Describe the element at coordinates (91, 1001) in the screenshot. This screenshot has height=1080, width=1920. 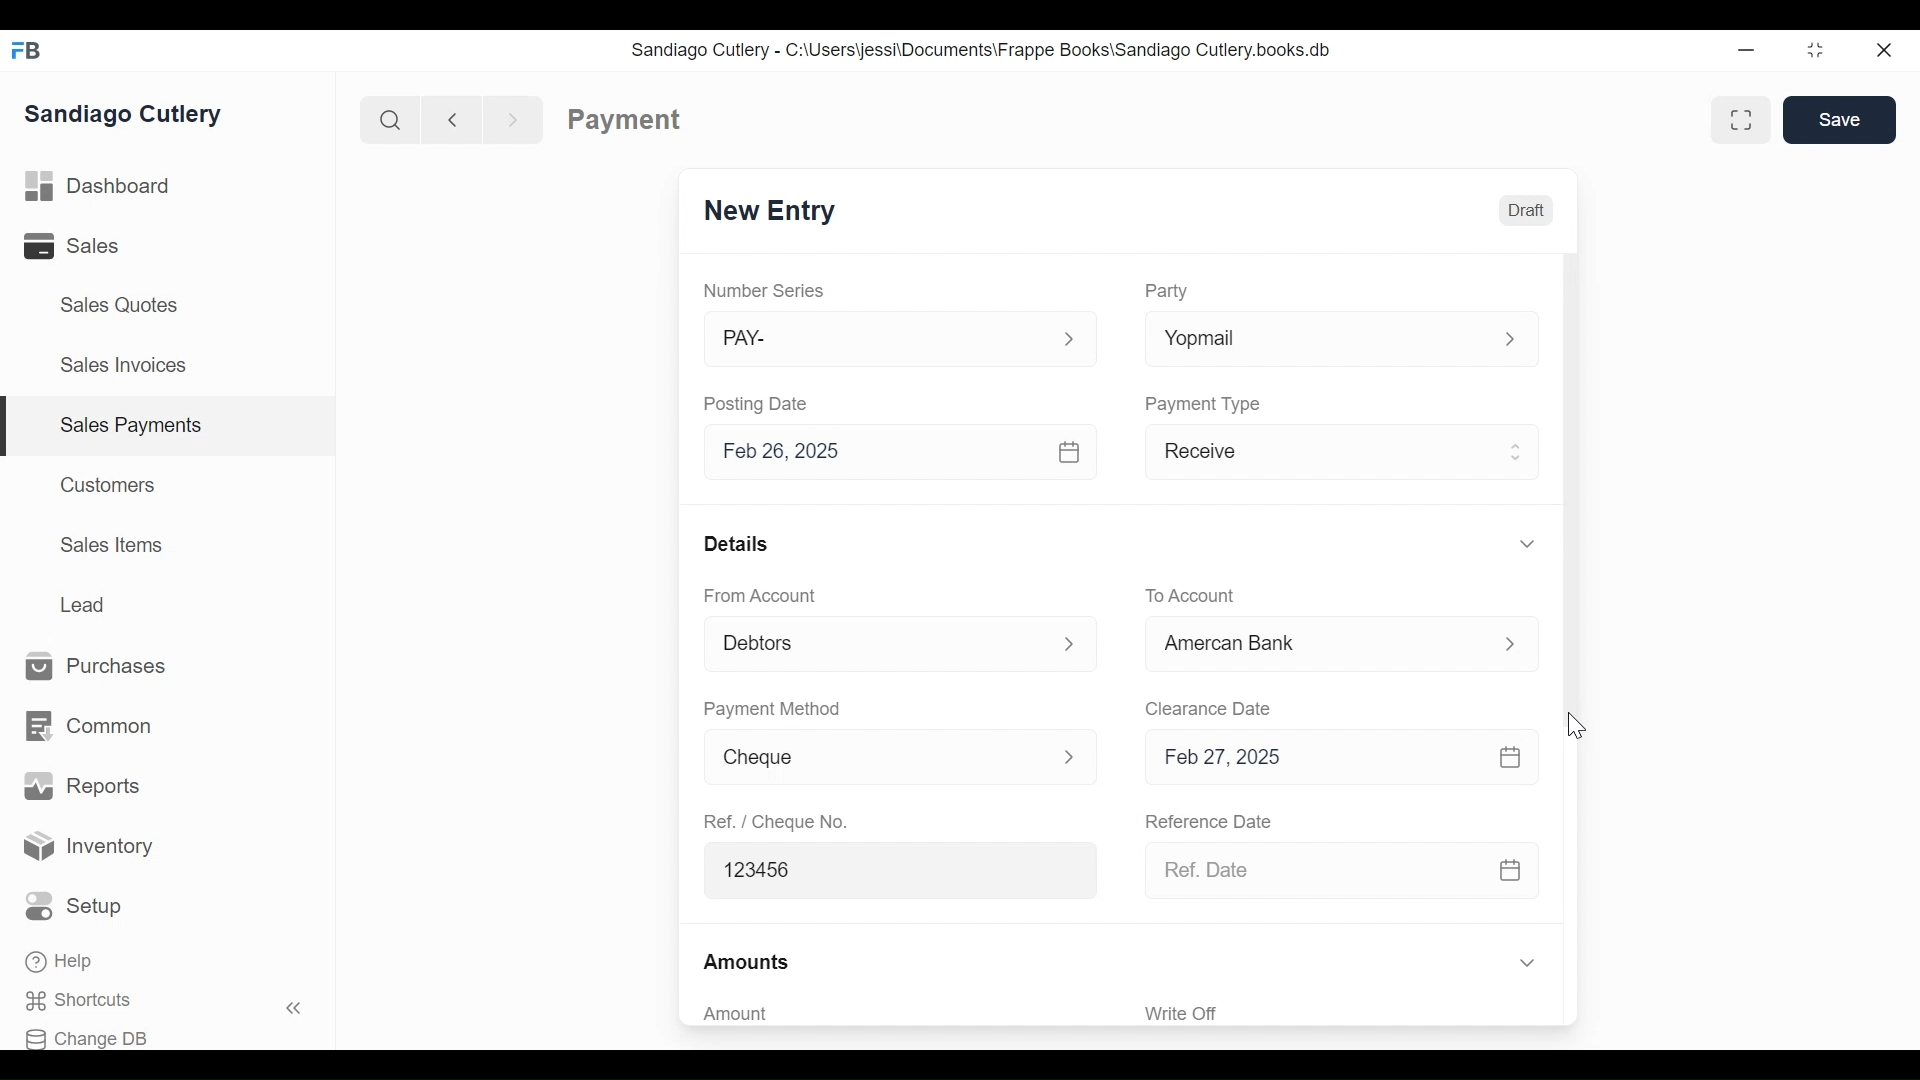
I see `Shortcuts` at that location.